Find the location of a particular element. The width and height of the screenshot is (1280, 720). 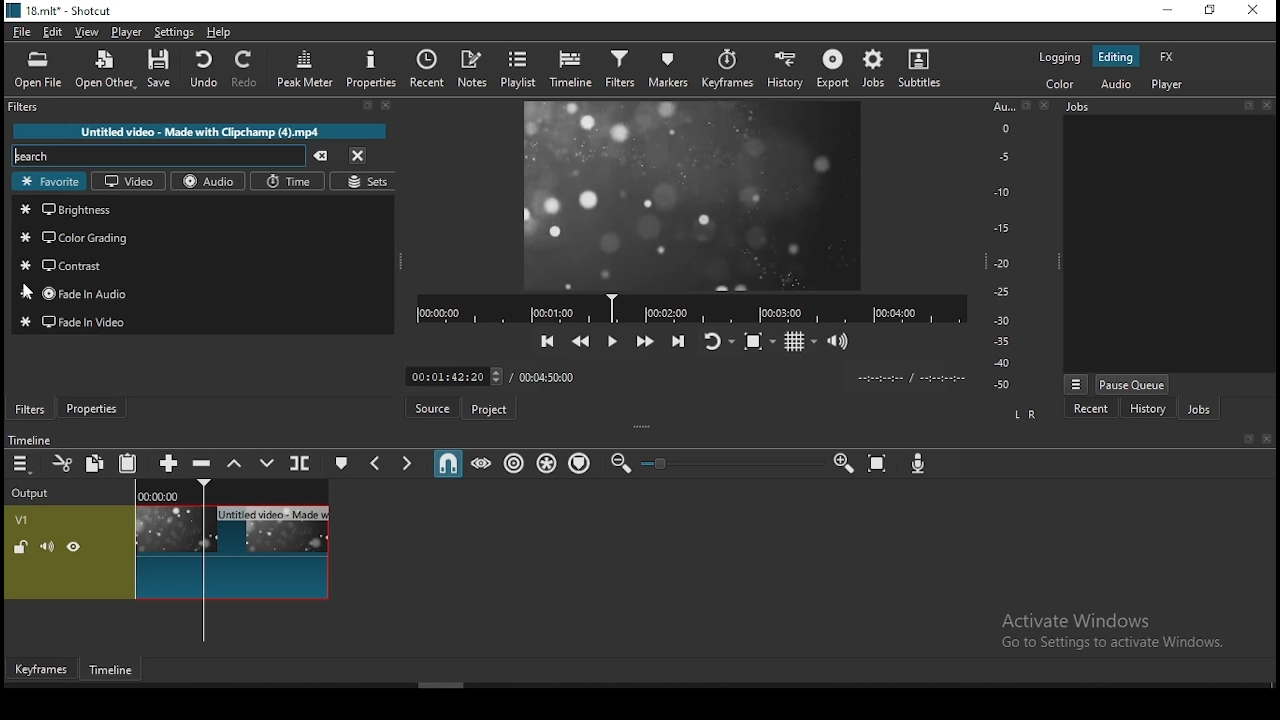

contrast is located at coordinates (203, 263).